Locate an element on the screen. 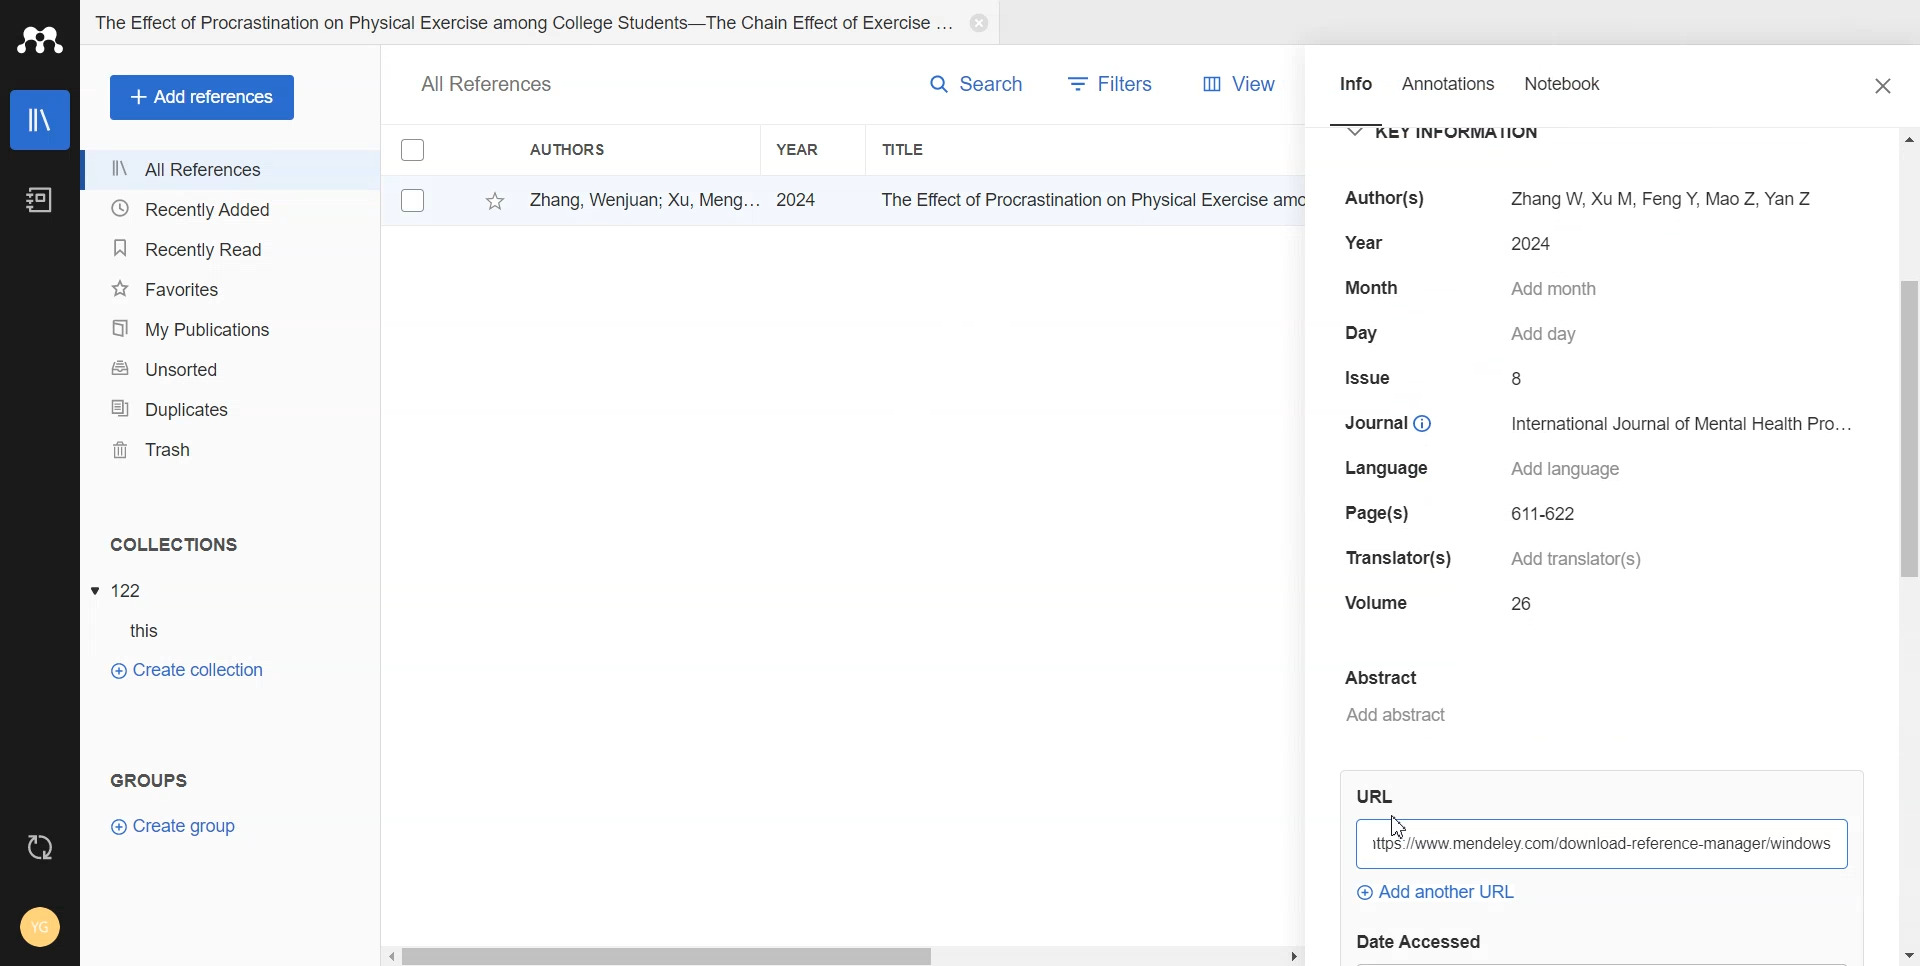 The height and width of the screenshot is (966, 1920). Text is located at coordinates (488, 82).